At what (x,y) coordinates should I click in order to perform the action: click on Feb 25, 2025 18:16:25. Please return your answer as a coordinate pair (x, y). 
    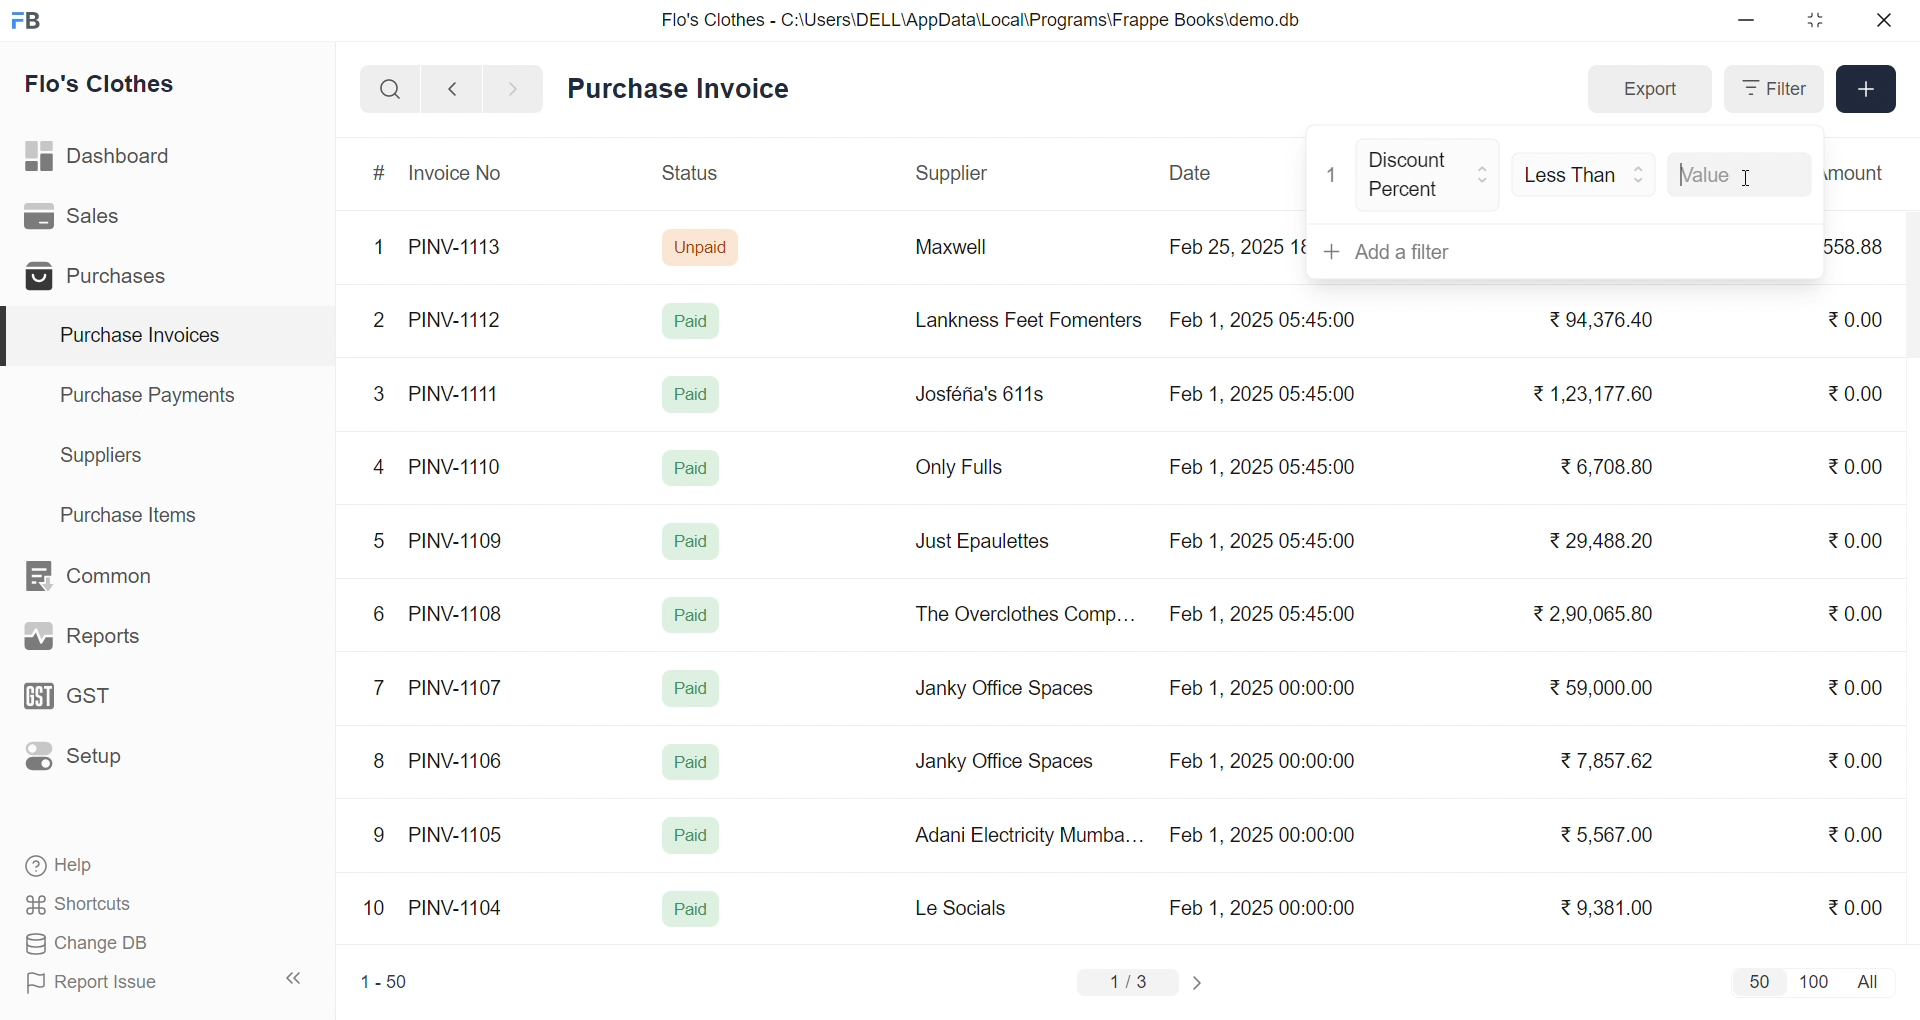
    Looking at the image, I should click on (1234, 246).